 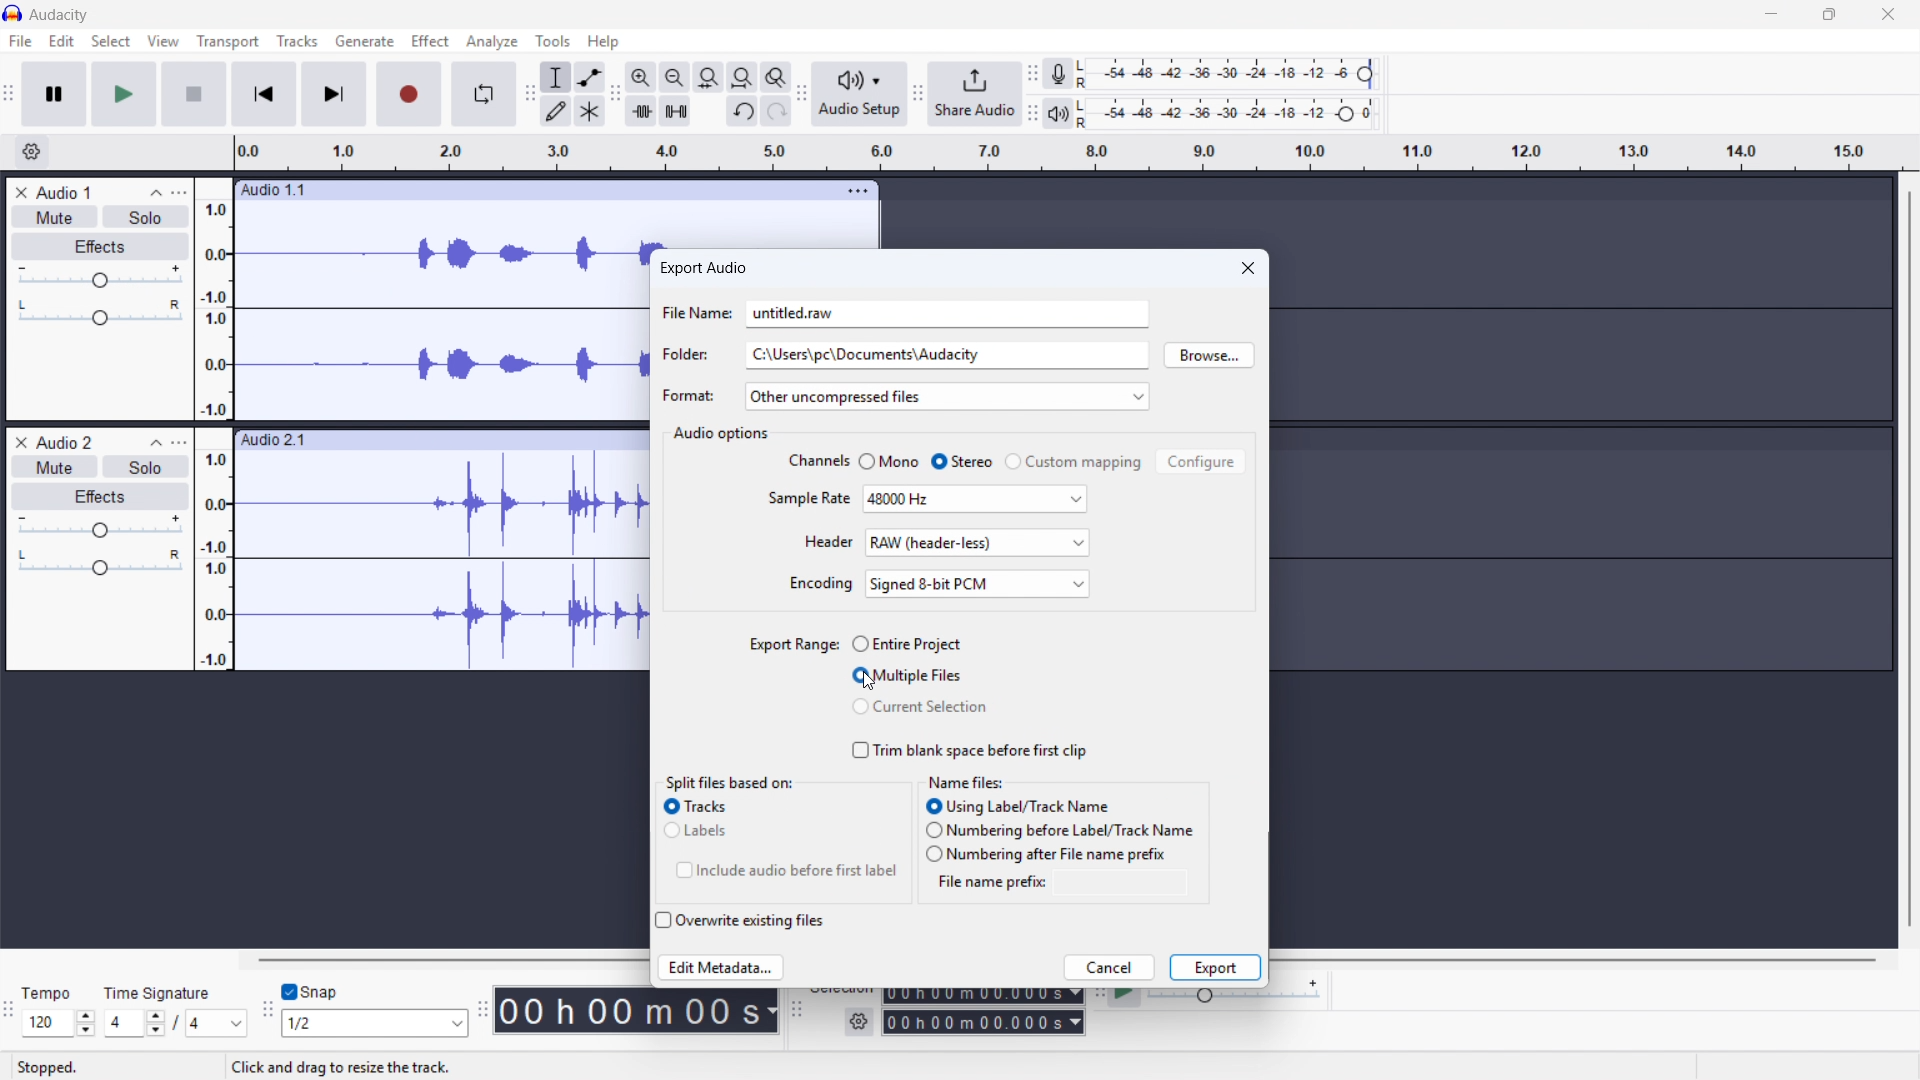 What do you see at coordinates (641, 110) in the screenshot?
I see `Trim audio outside selection` at bounding box center [641, 110].